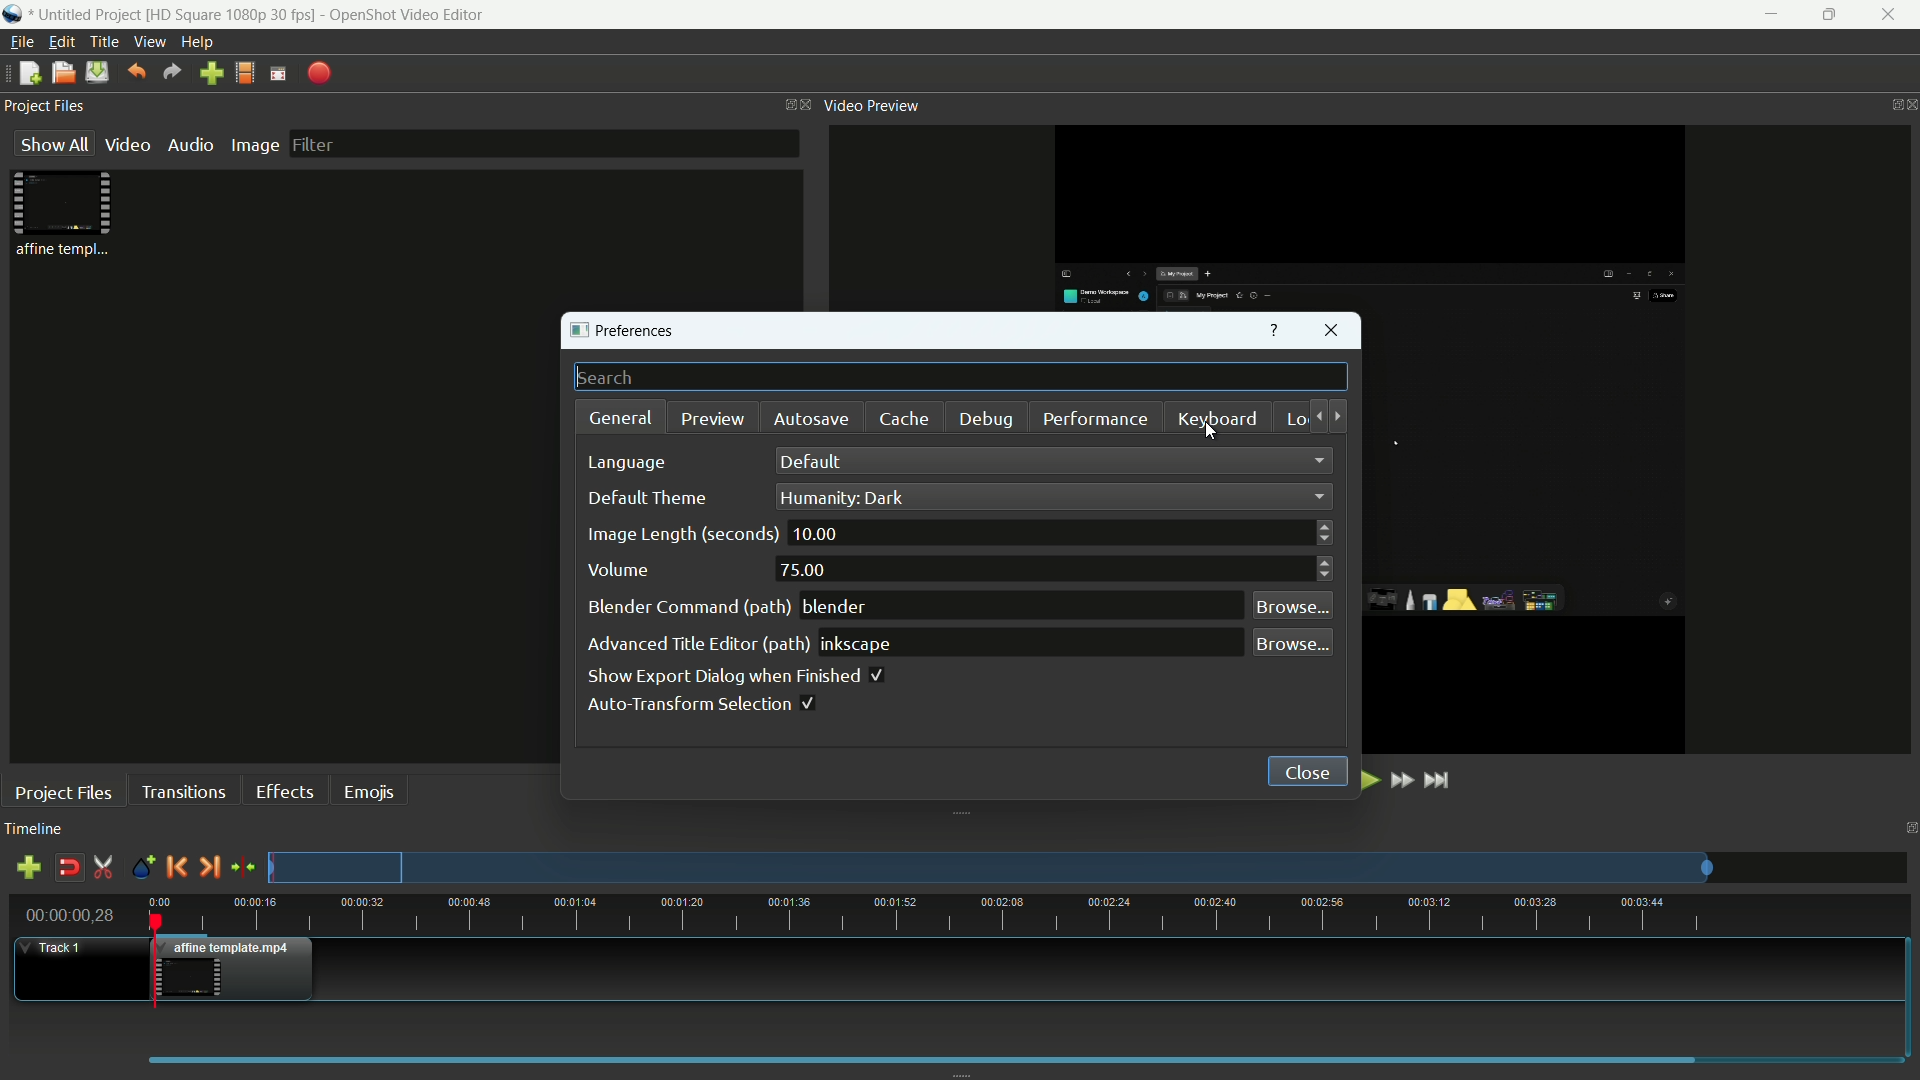 This screenshot has width=1920, height=1080. Describe the element at coordinates (1301, 769) in the screenshot. I see `close` at that location.